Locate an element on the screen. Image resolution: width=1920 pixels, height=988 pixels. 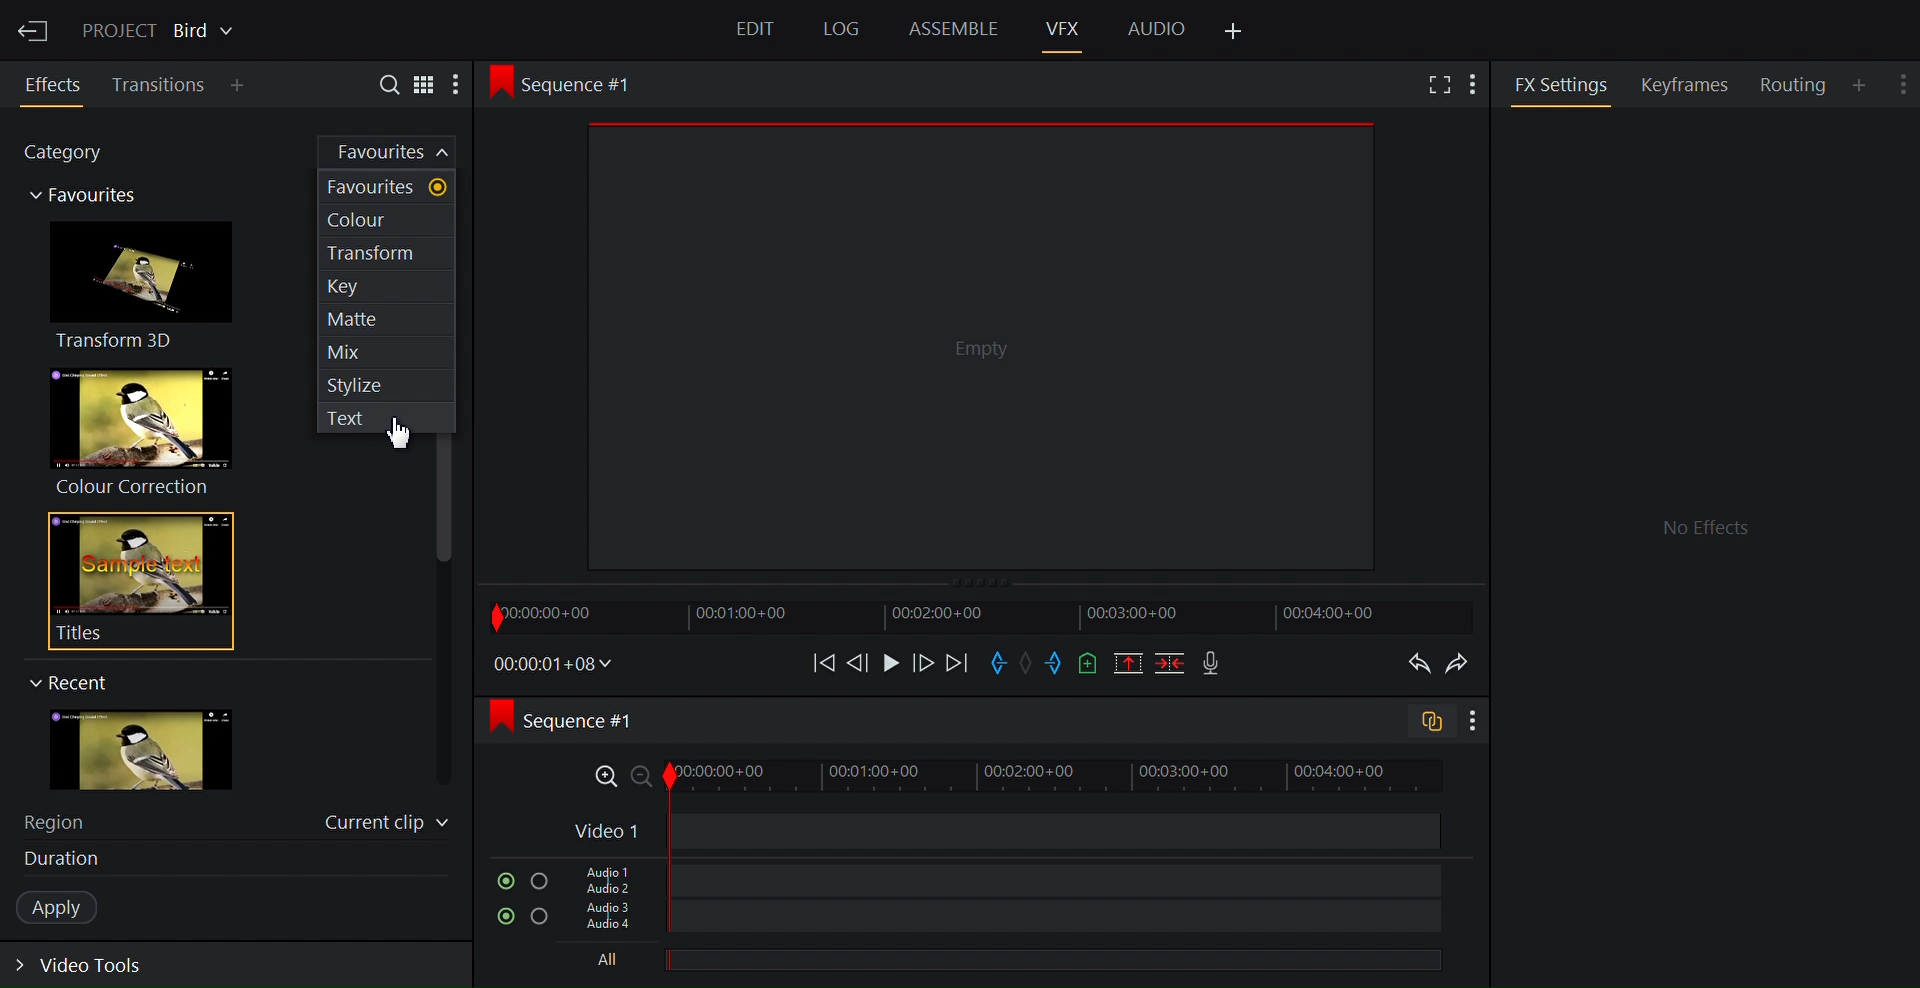
Solo this track is located at coordinates (541, 920).